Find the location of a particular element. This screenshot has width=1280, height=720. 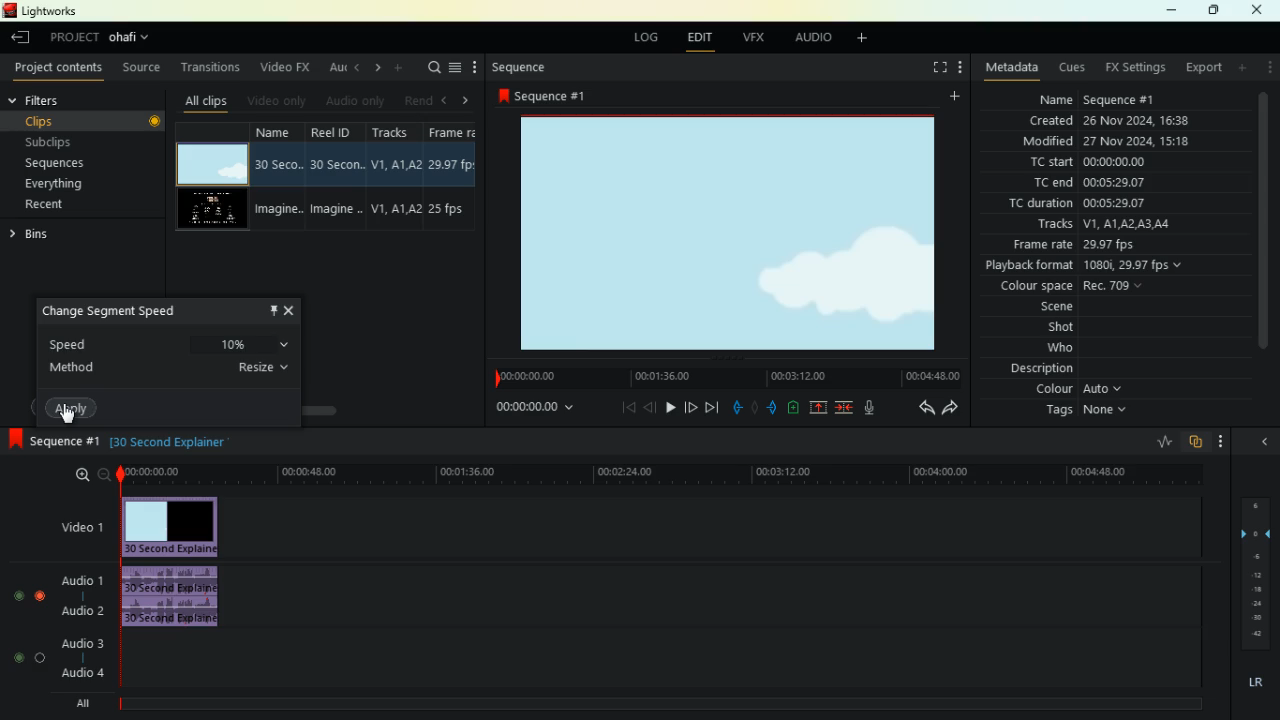

add is located at coordinates (959, 96).